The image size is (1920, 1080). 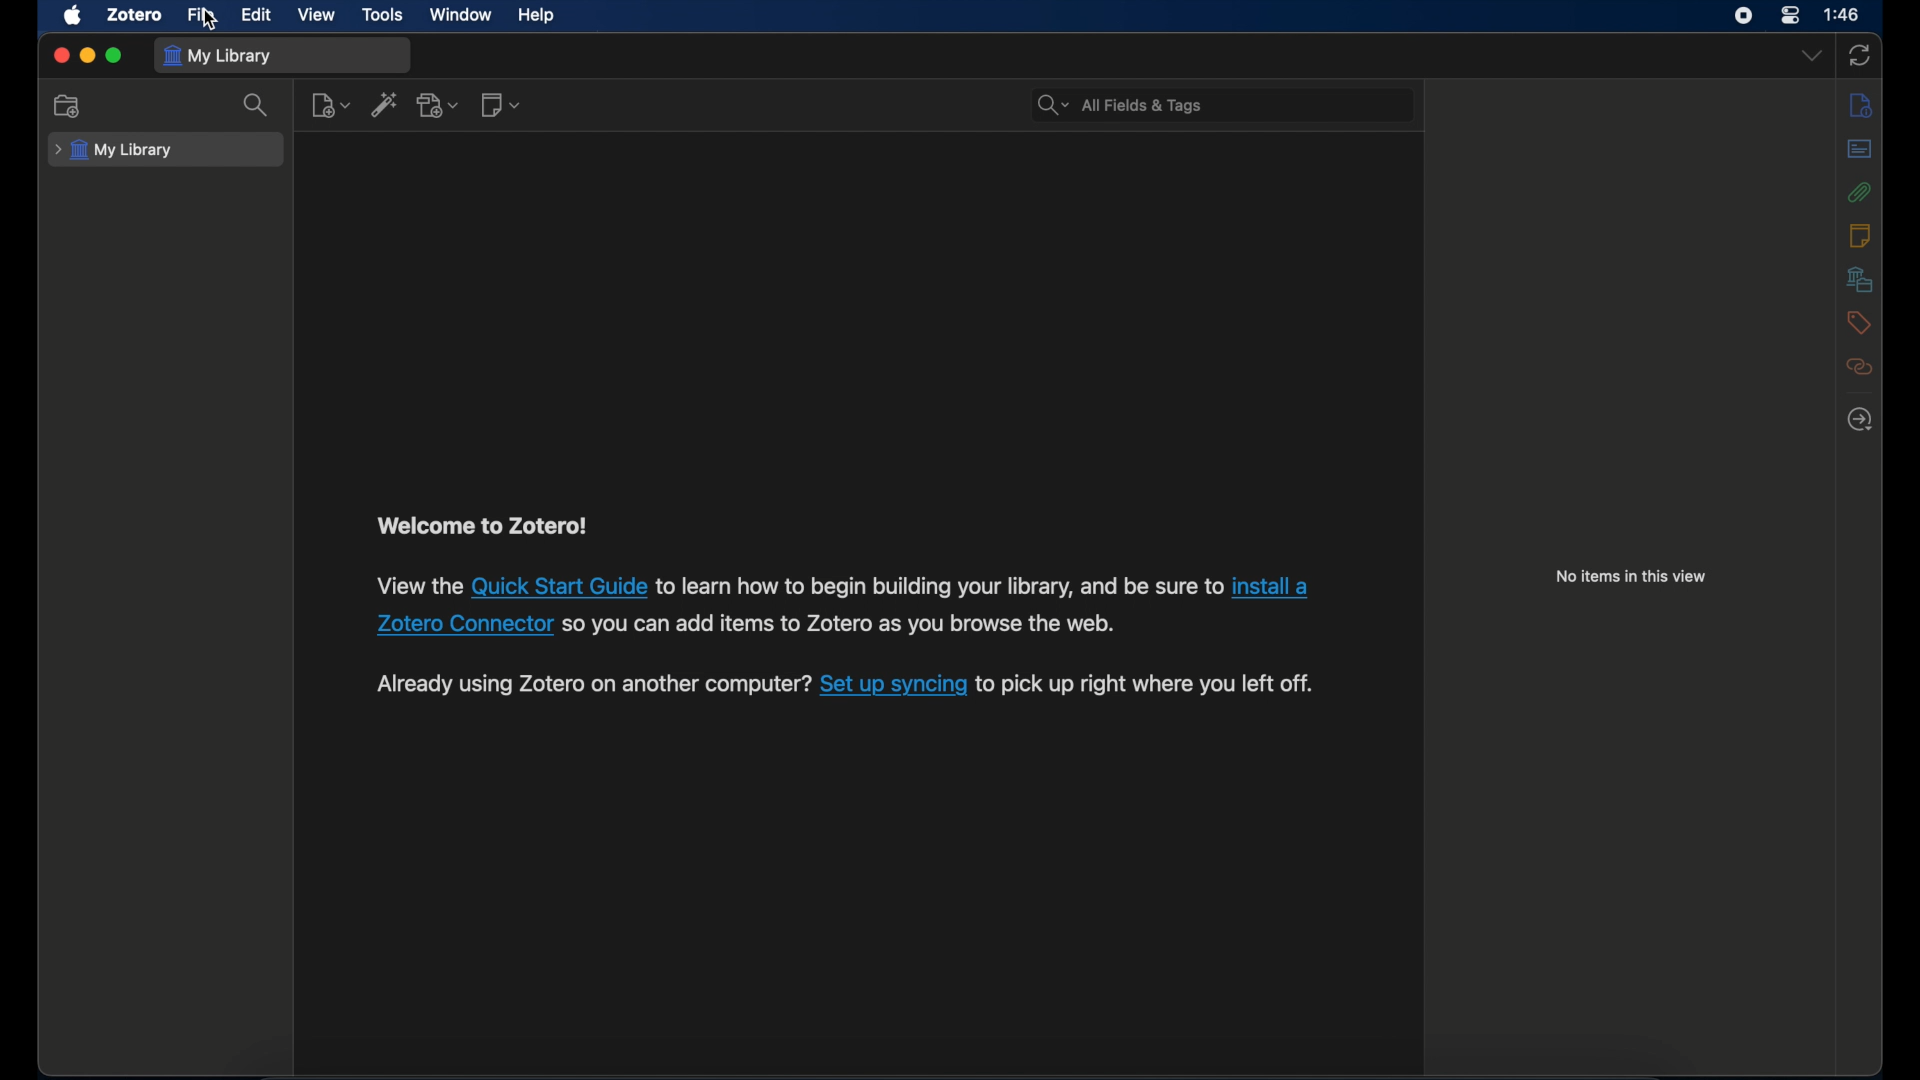 I want to click on add attachment, so click(x=439, y=104).